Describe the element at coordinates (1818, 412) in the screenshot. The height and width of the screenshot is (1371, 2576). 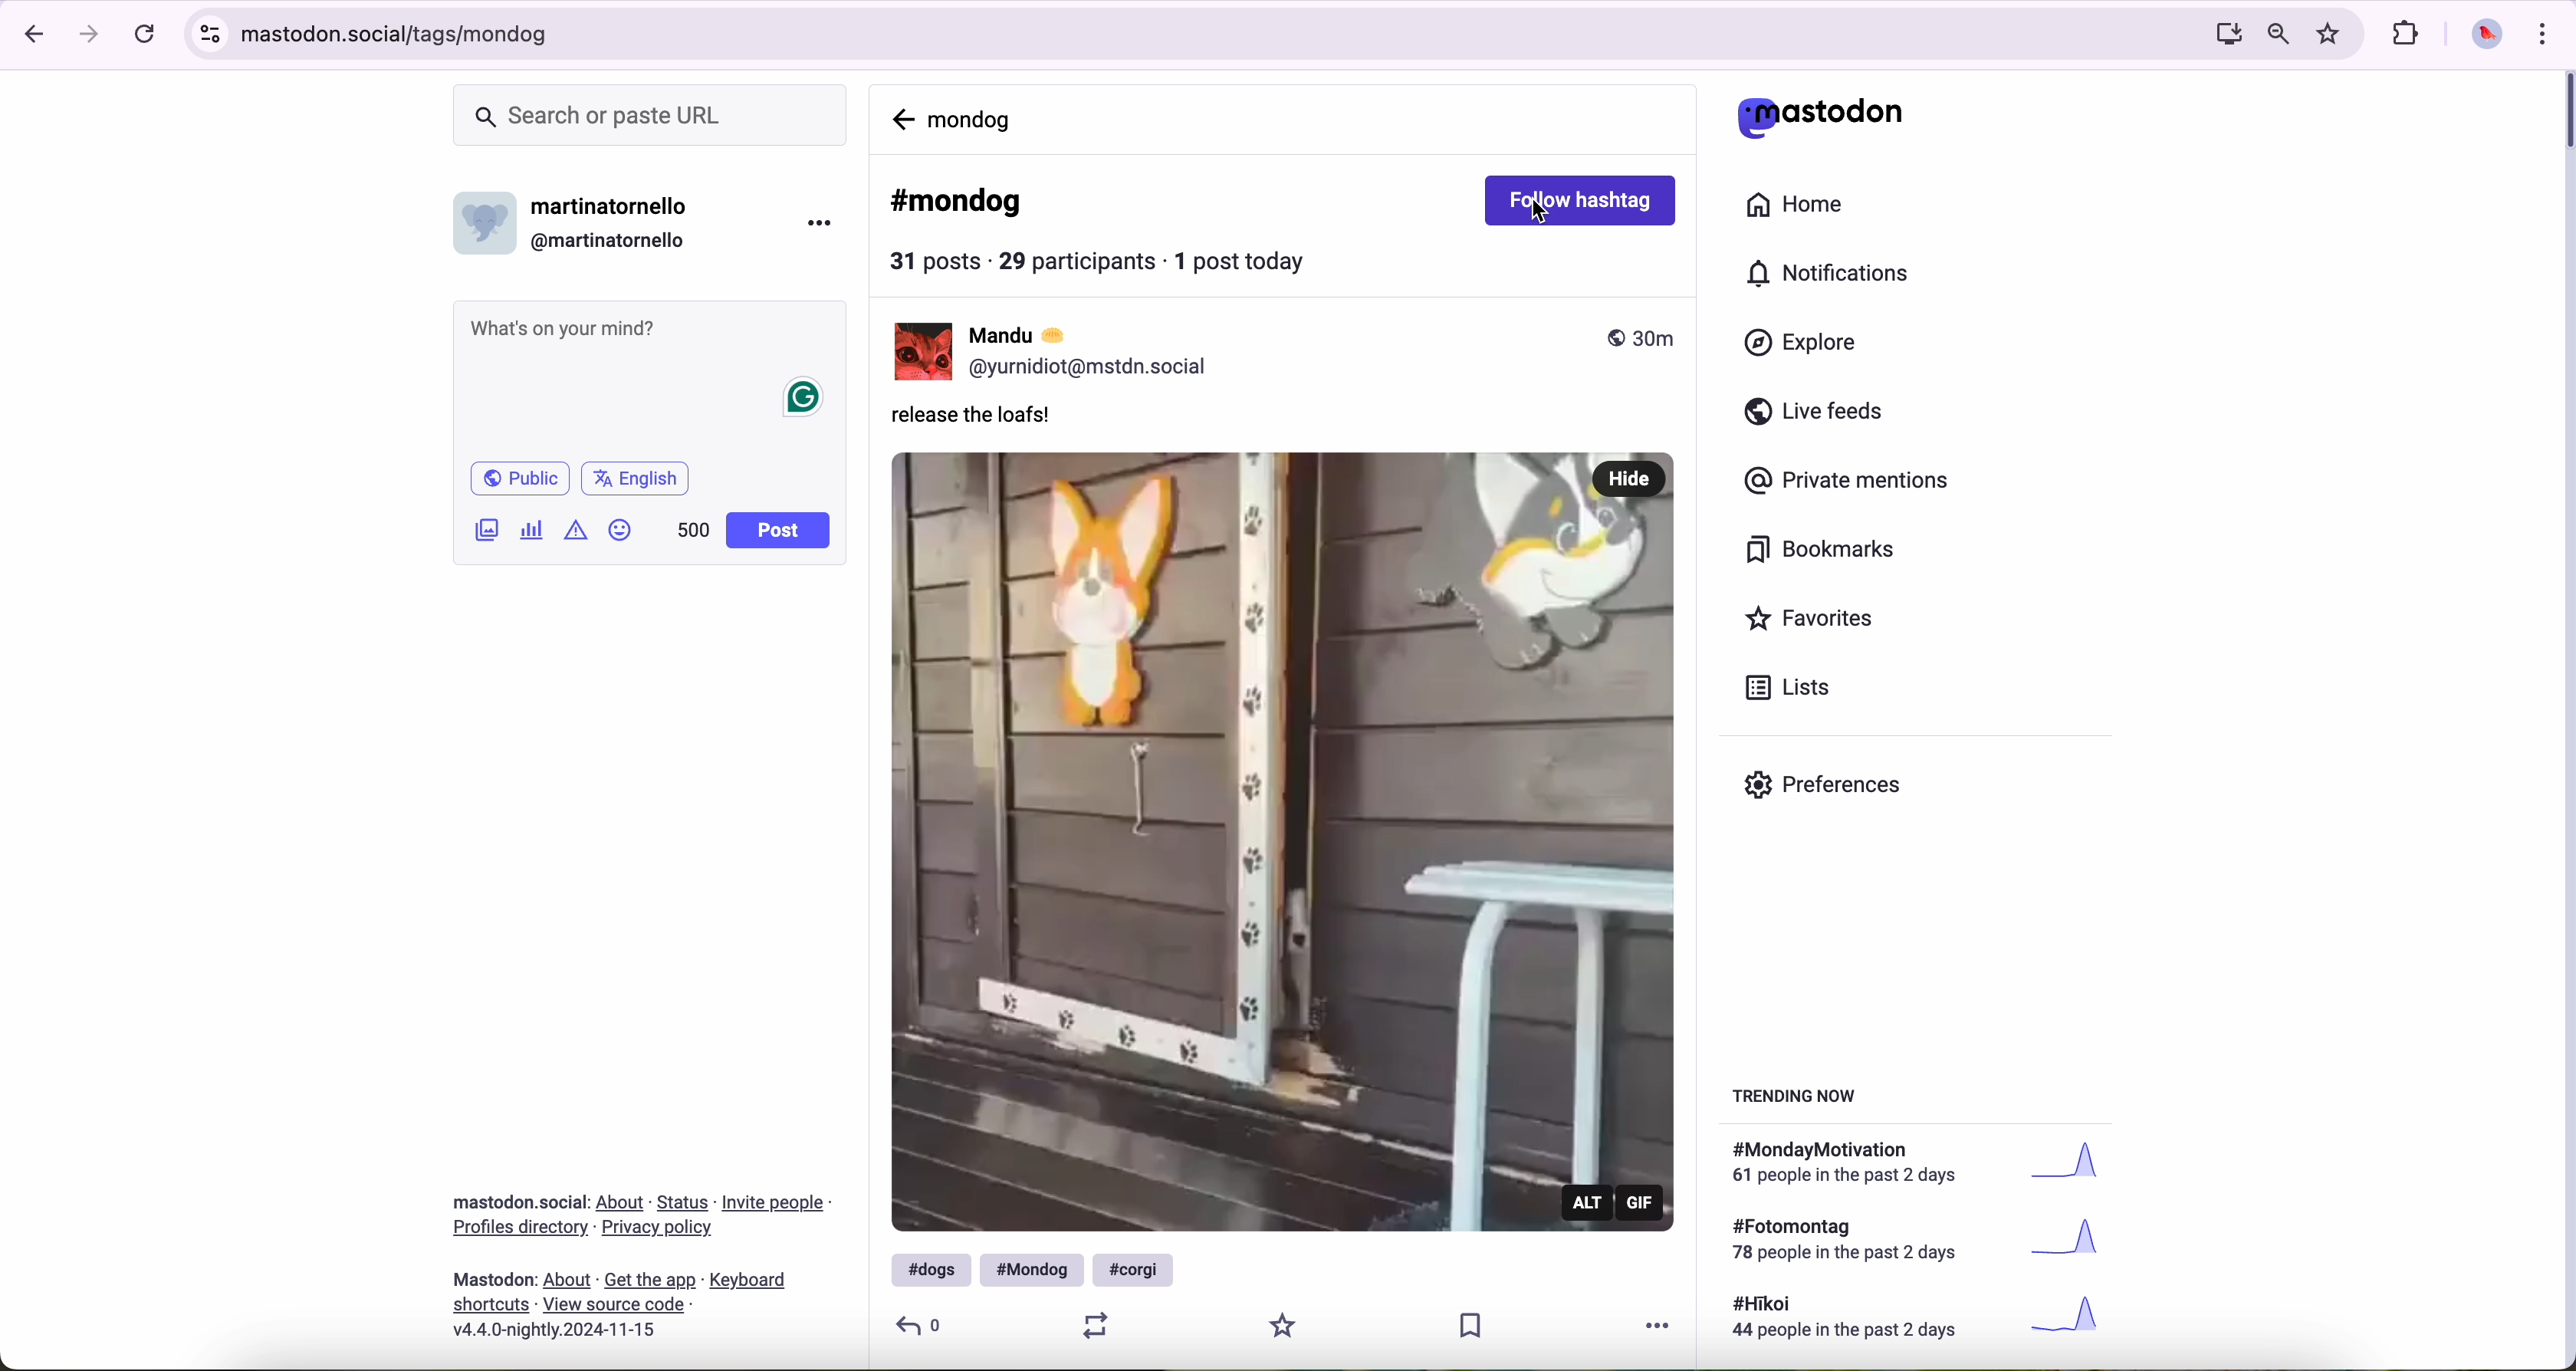
I see `live feeds` at that location.